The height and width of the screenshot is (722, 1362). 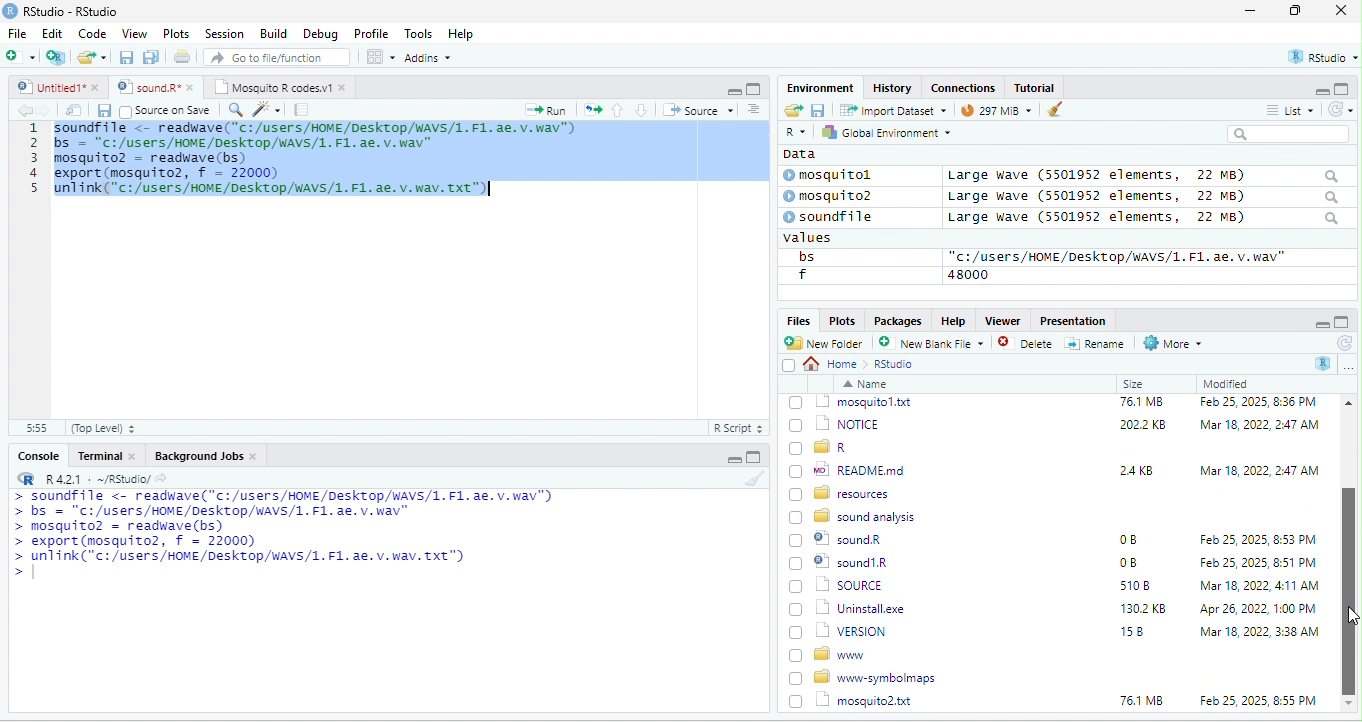 What do you see at coordinates (817, 109) in the screenshot?
I see `save` at bounding box center [817, 109].